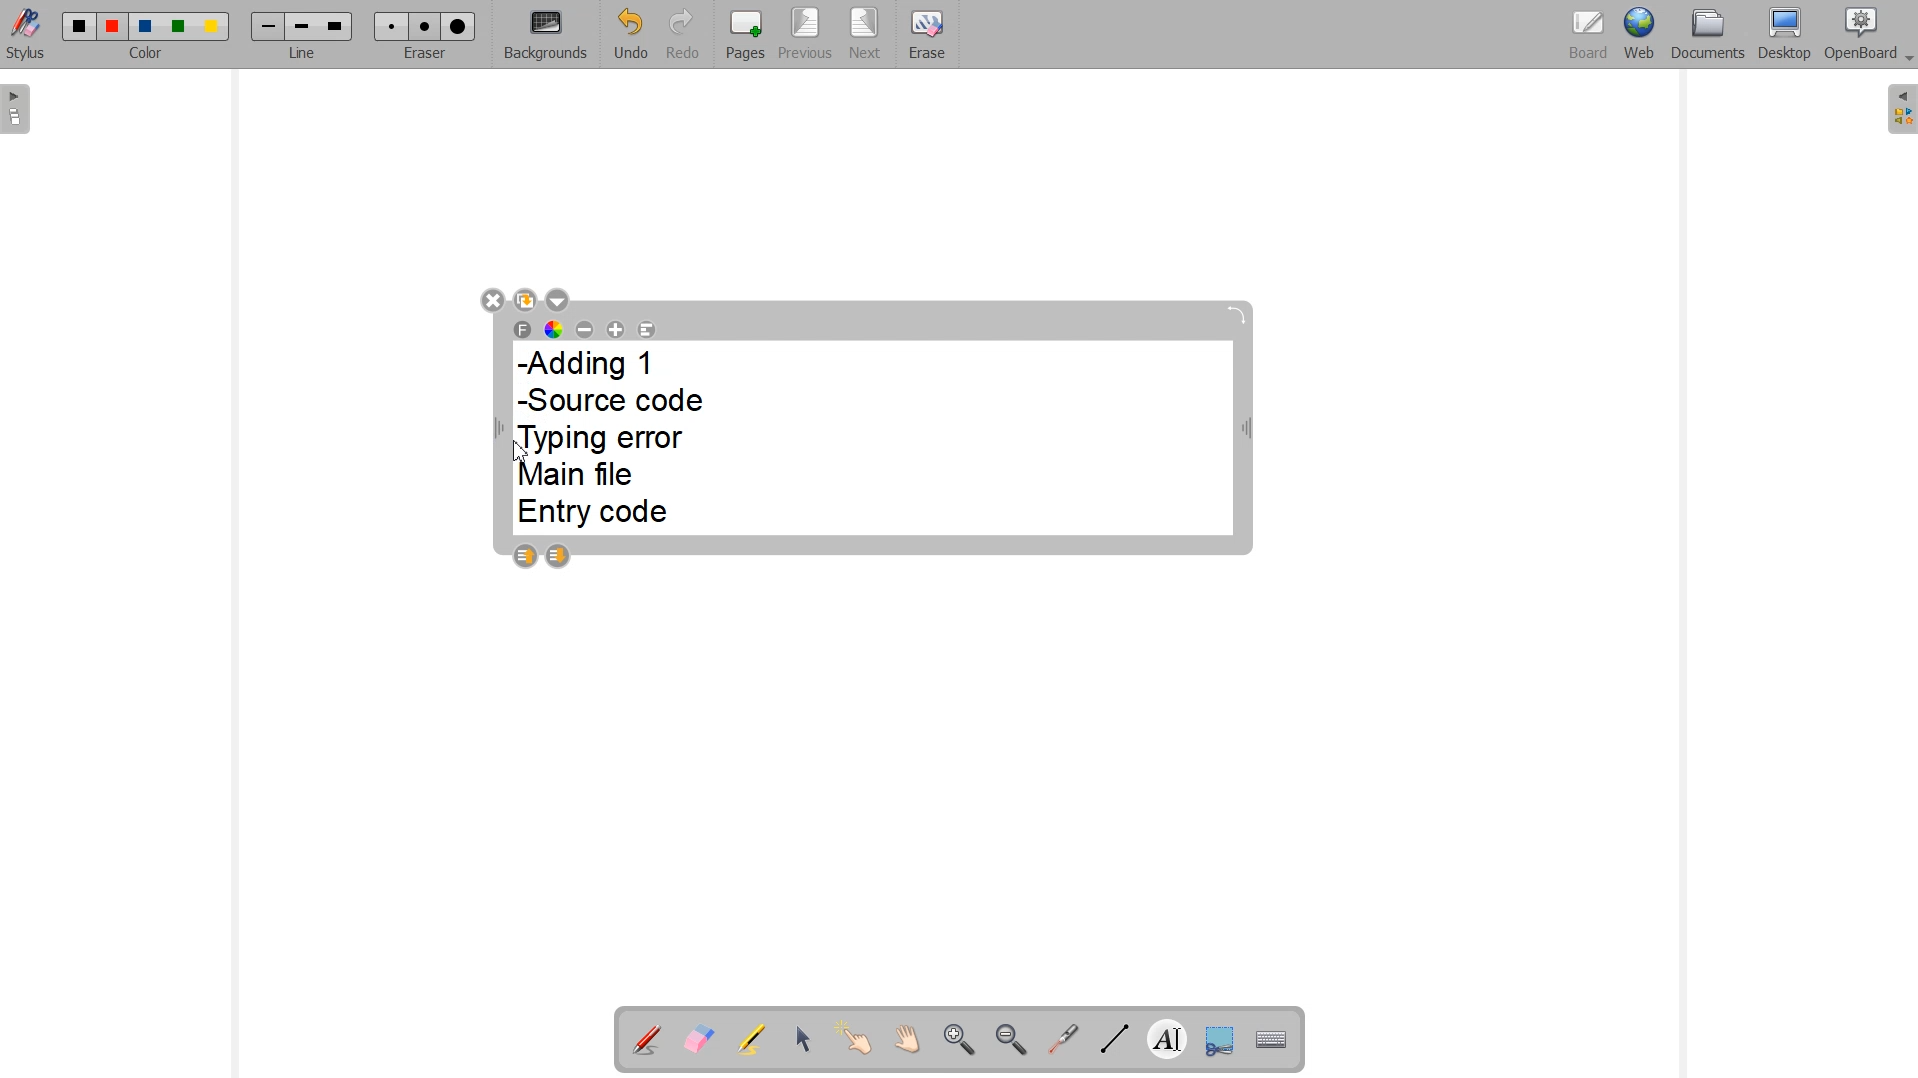 The image size is (1918, 1078). What do you see at coordinates (1219, 1038) in the screenshot?
I see `Capture part of the screen` at bounding box center [1219, 1038].